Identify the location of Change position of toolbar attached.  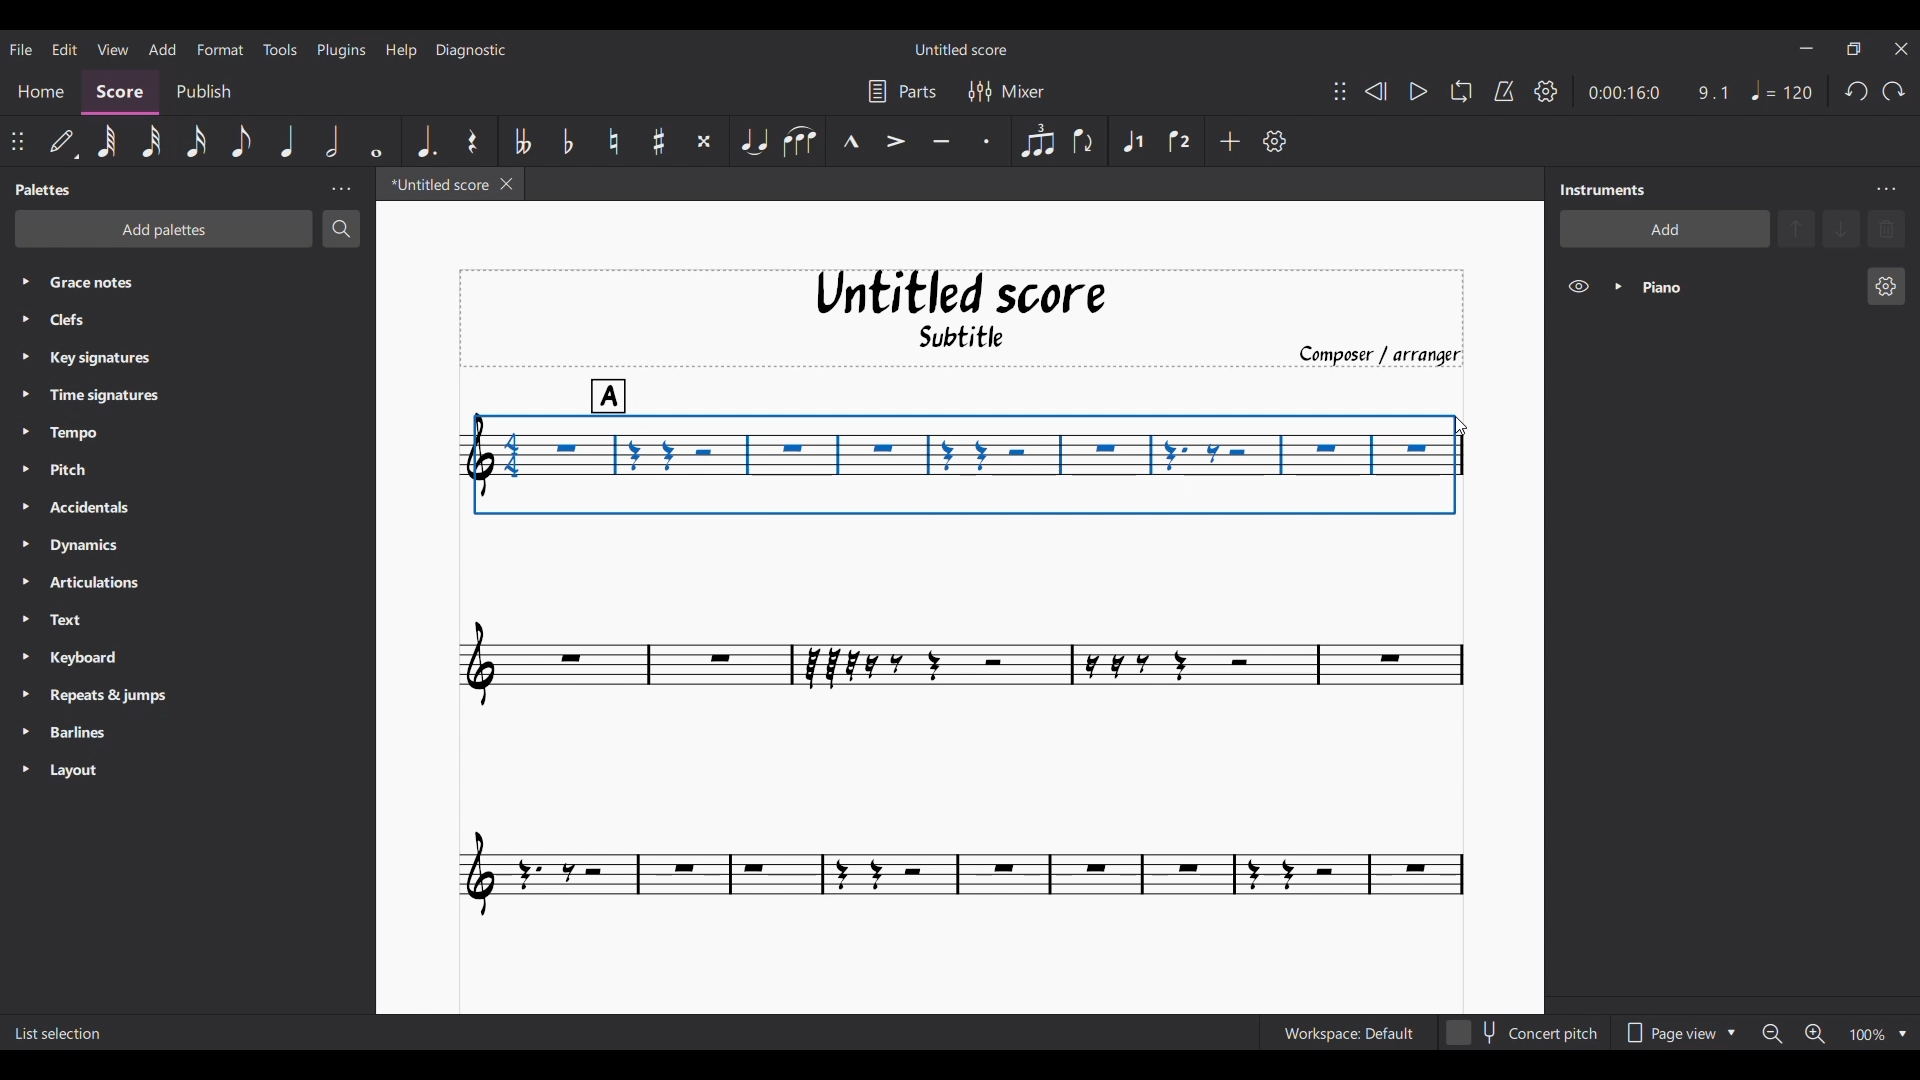
(1340, 91).